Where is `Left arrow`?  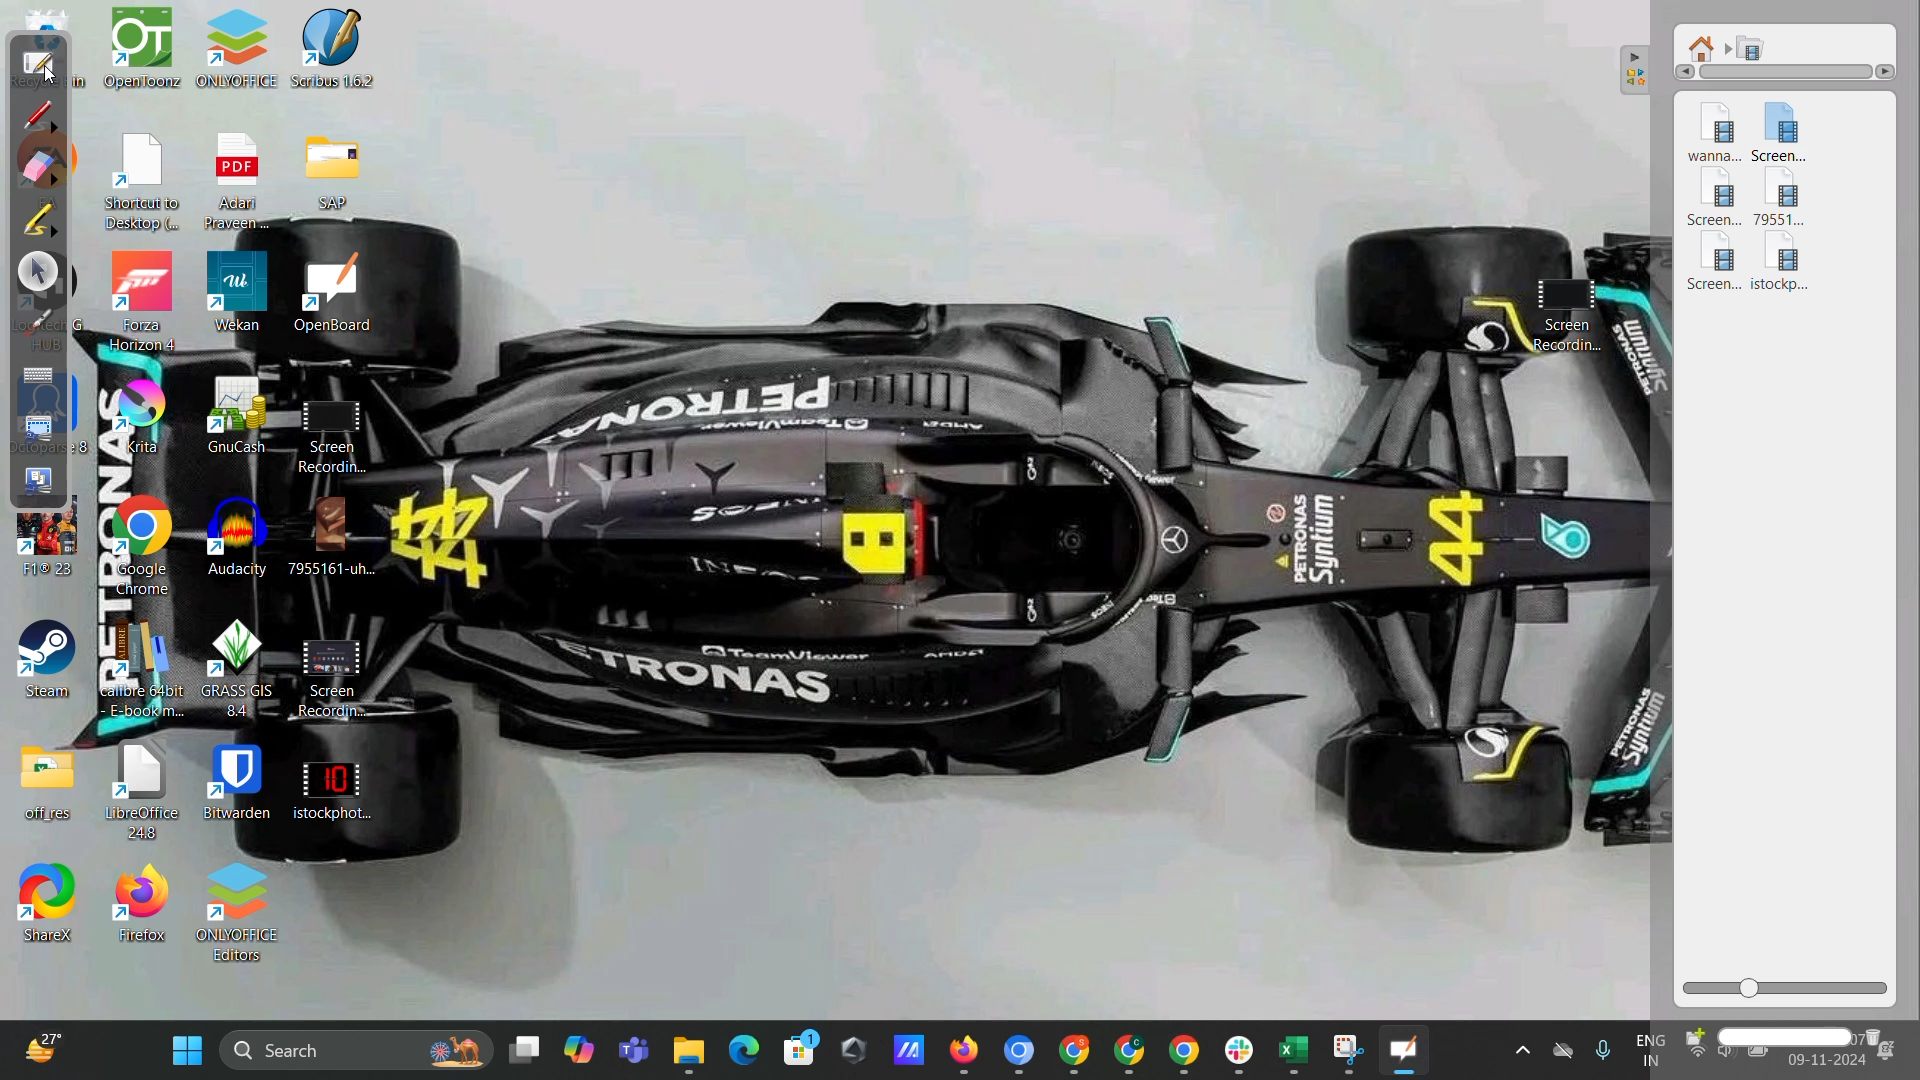 Left arrow is located at coordinates (1684, 75).